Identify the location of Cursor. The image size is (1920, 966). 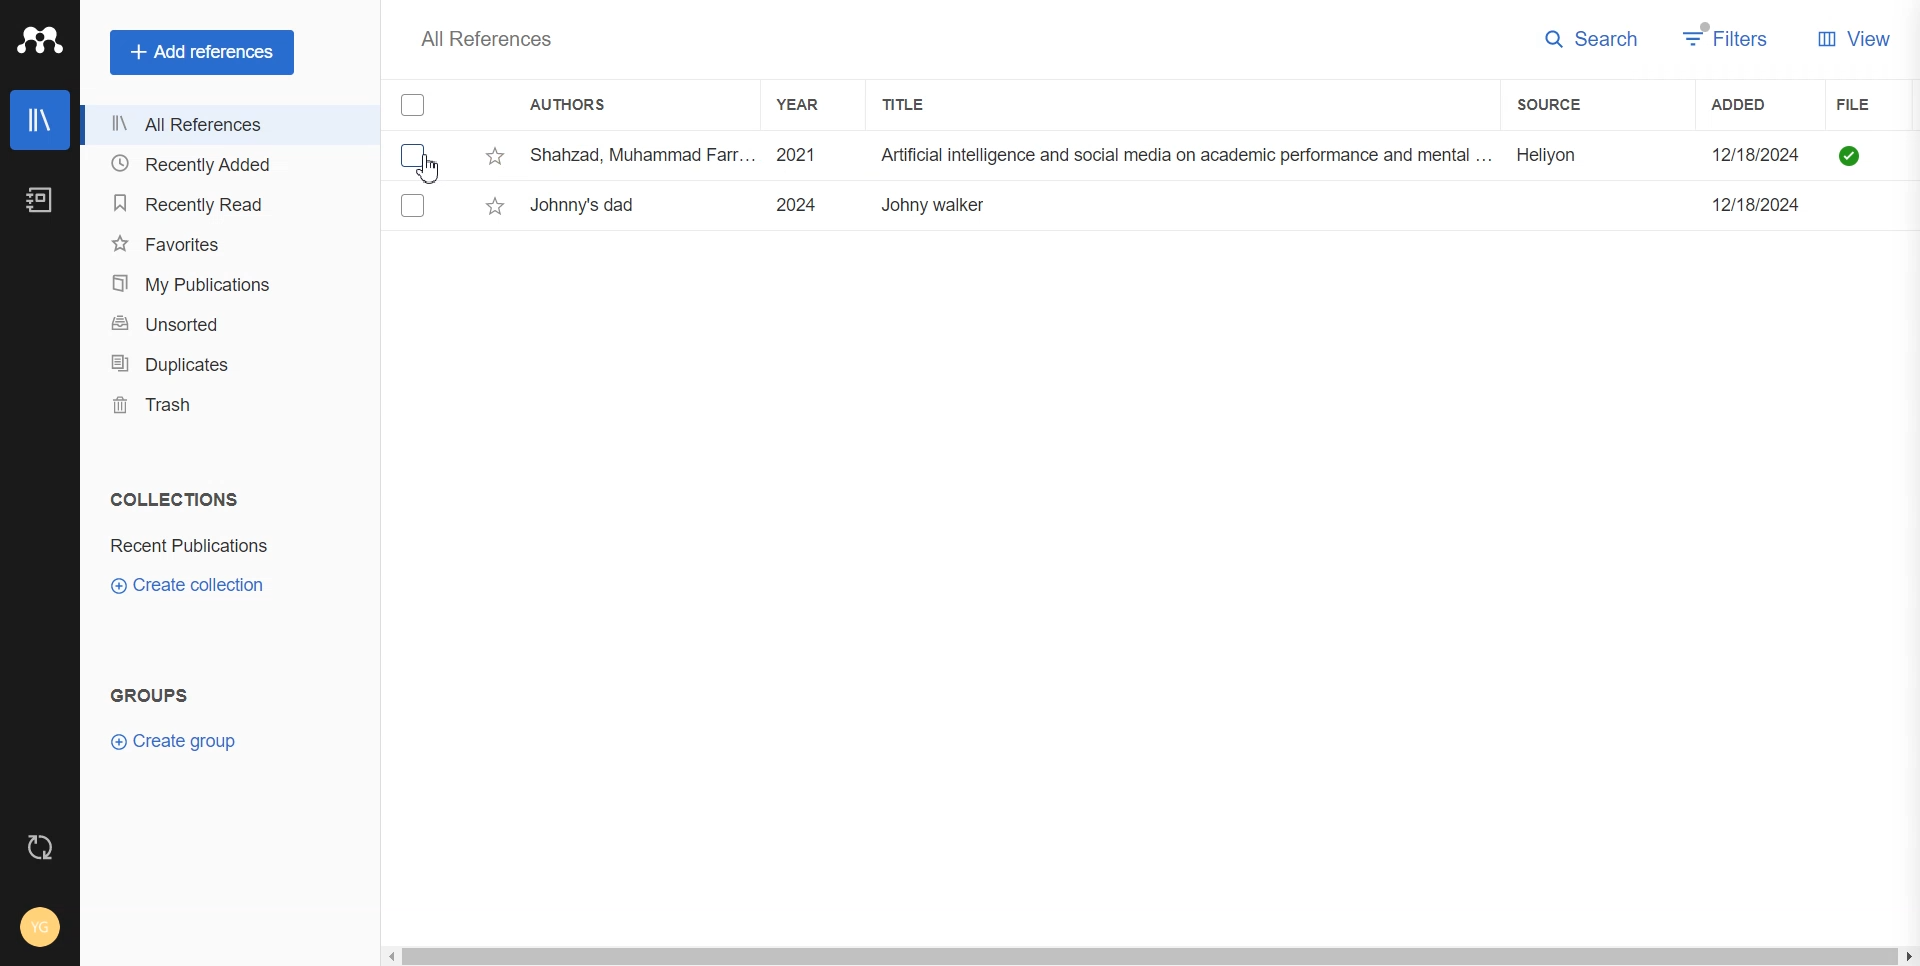
(432, 169).